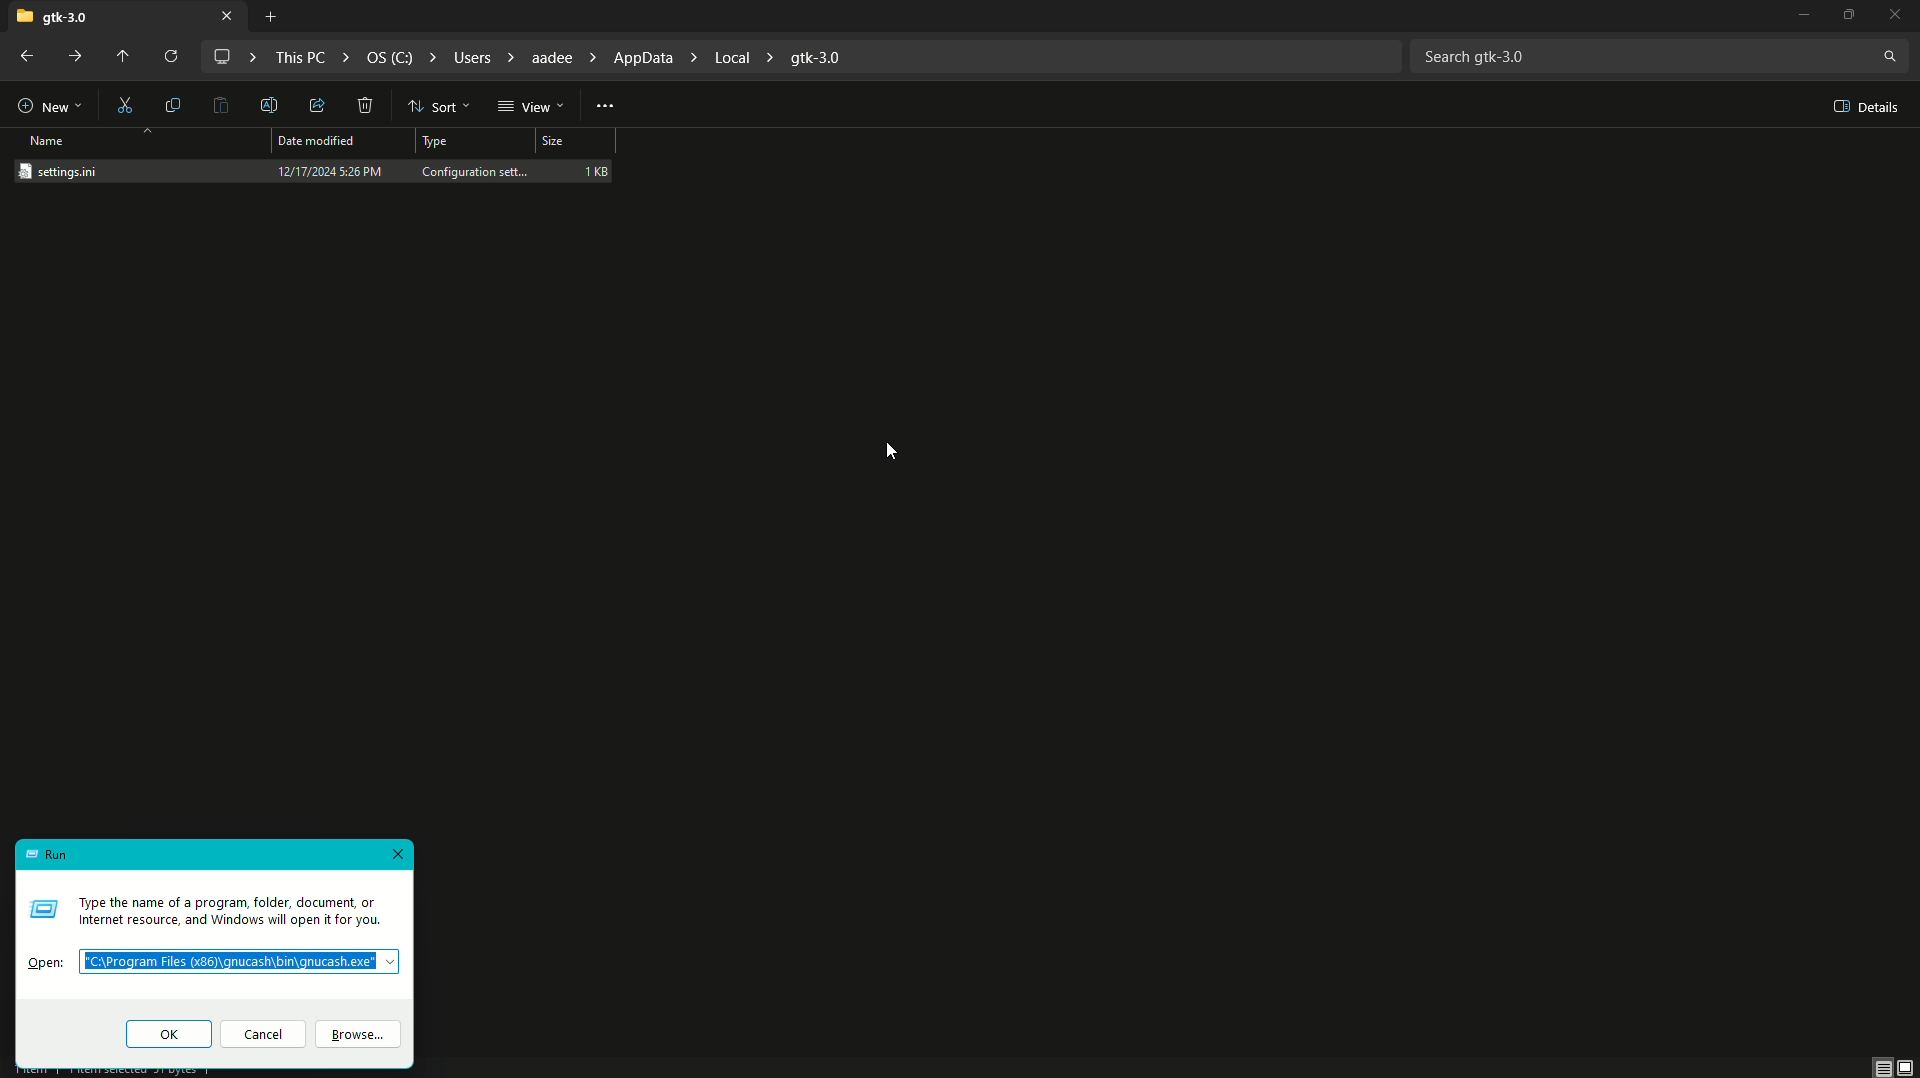 The height and width of the screenshot is (1078, 1920). Describe the element at coordinates (234, 913) in the screenshot. I see `Details` at that location.